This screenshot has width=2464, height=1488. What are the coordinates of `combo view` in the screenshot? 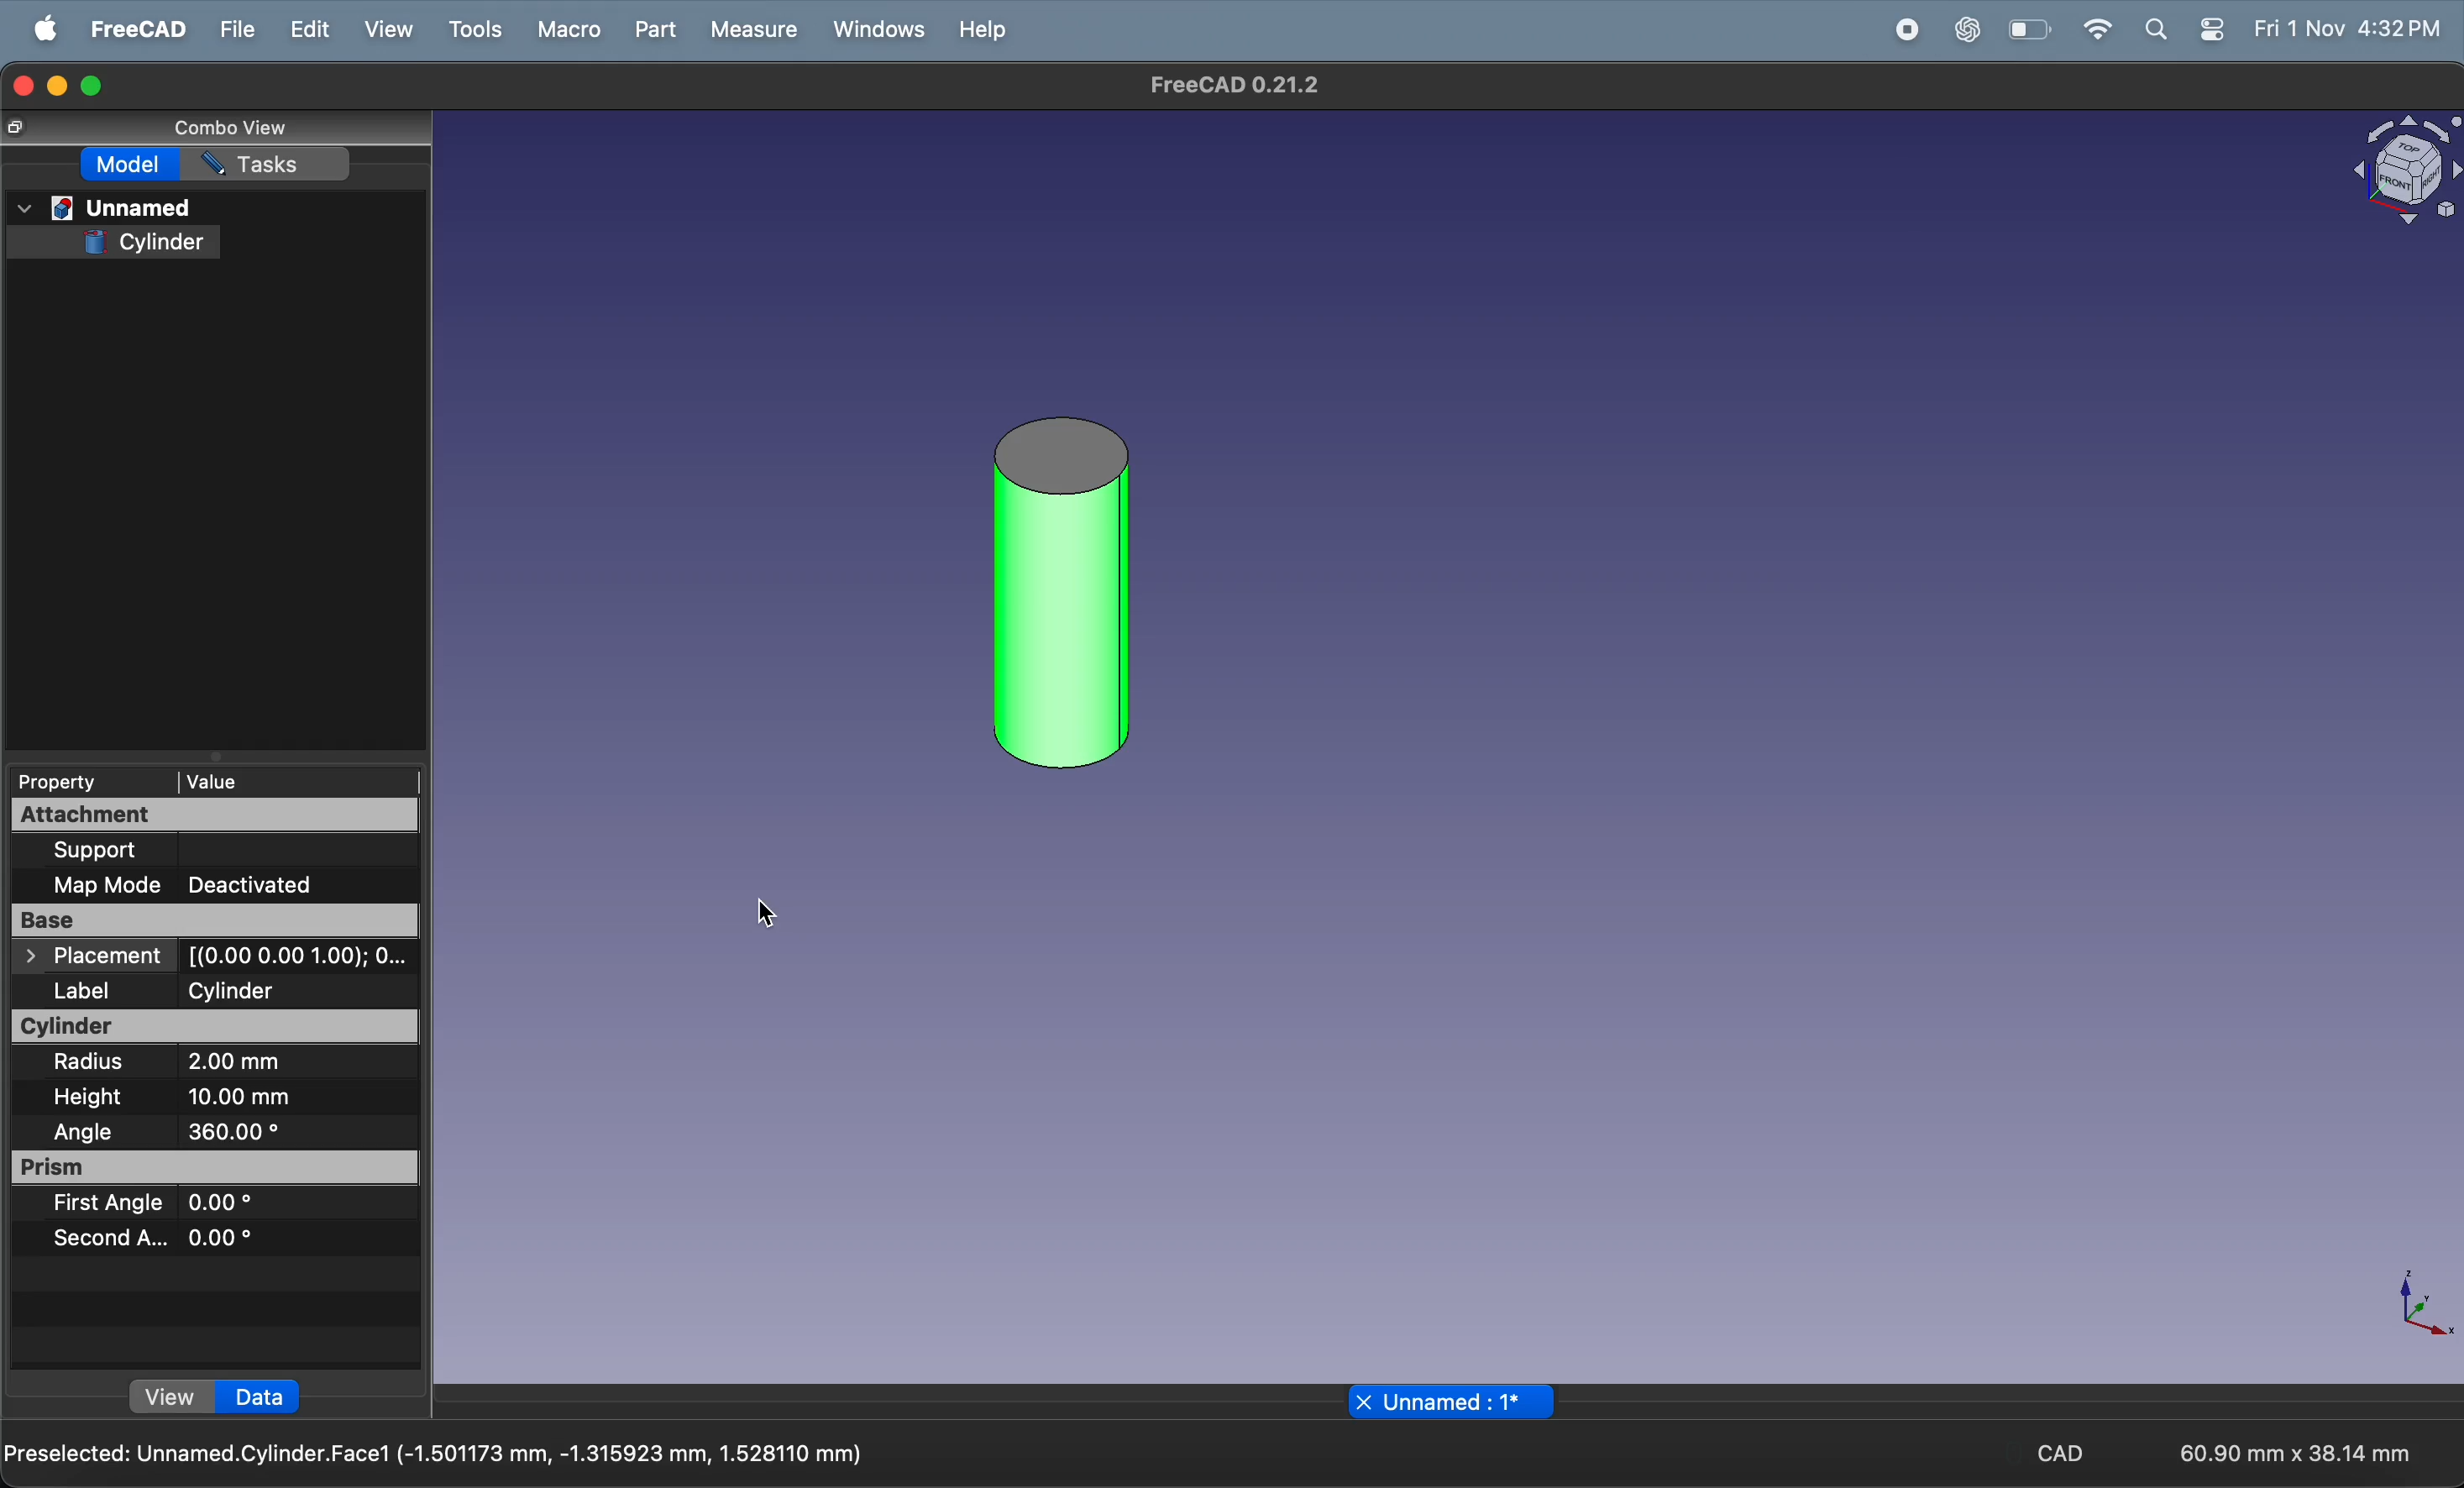 It's located at (232, 130).